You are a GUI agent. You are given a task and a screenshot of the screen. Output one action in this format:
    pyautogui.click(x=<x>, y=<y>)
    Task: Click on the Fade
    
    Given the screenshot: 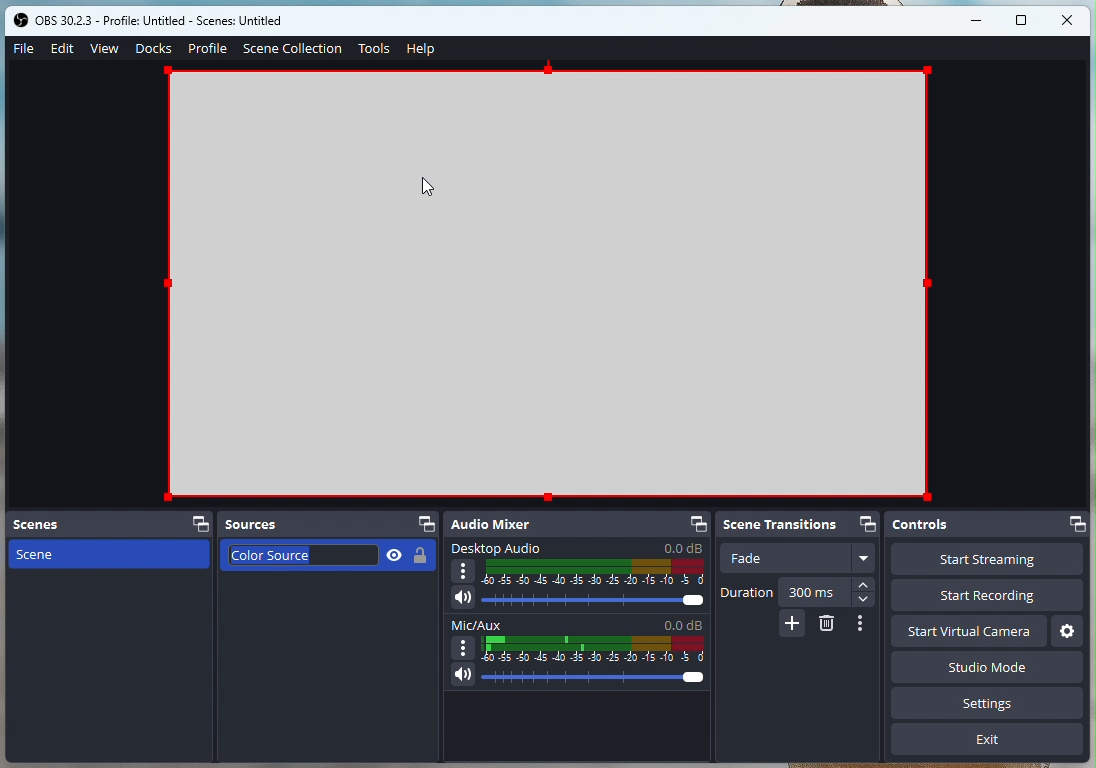 What is the action you would take?
    pyautogui.click(x=798, y=560)
    